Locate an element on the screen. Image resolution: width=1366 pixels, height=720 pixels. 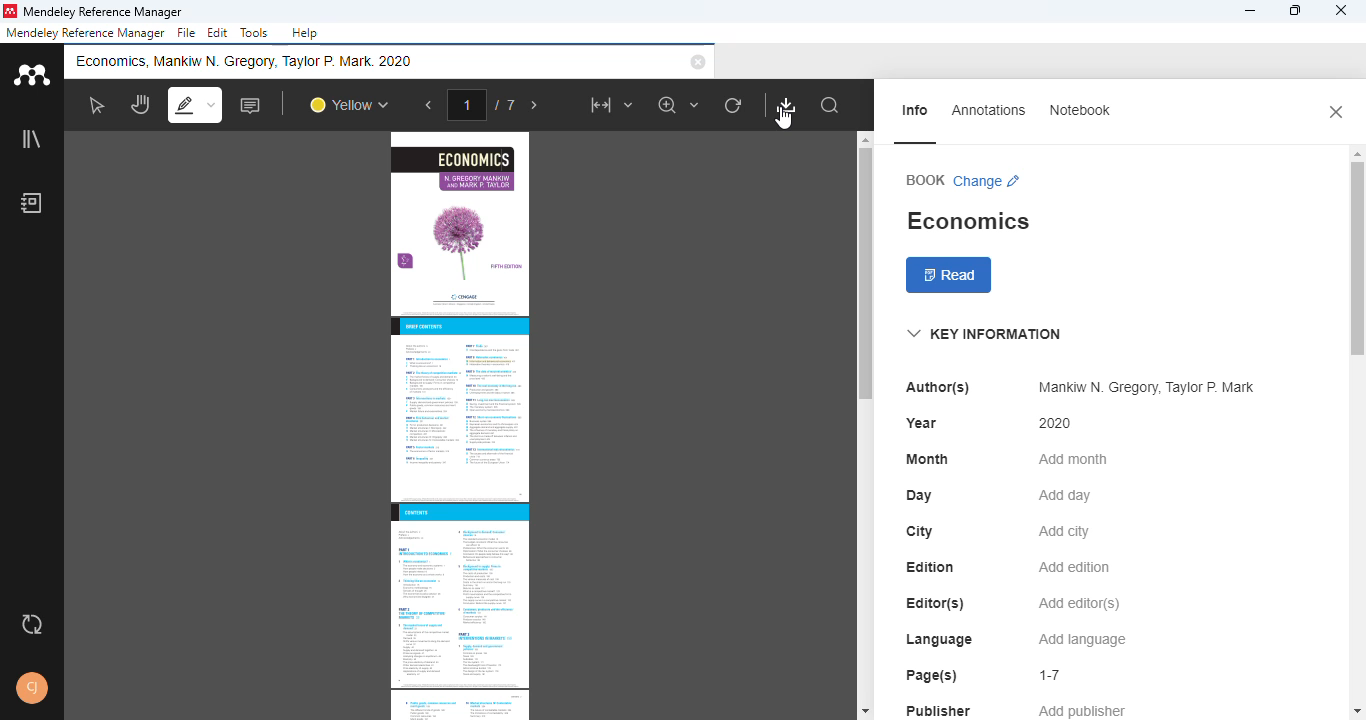
fit to width/height is located at coordinates (610, 105).